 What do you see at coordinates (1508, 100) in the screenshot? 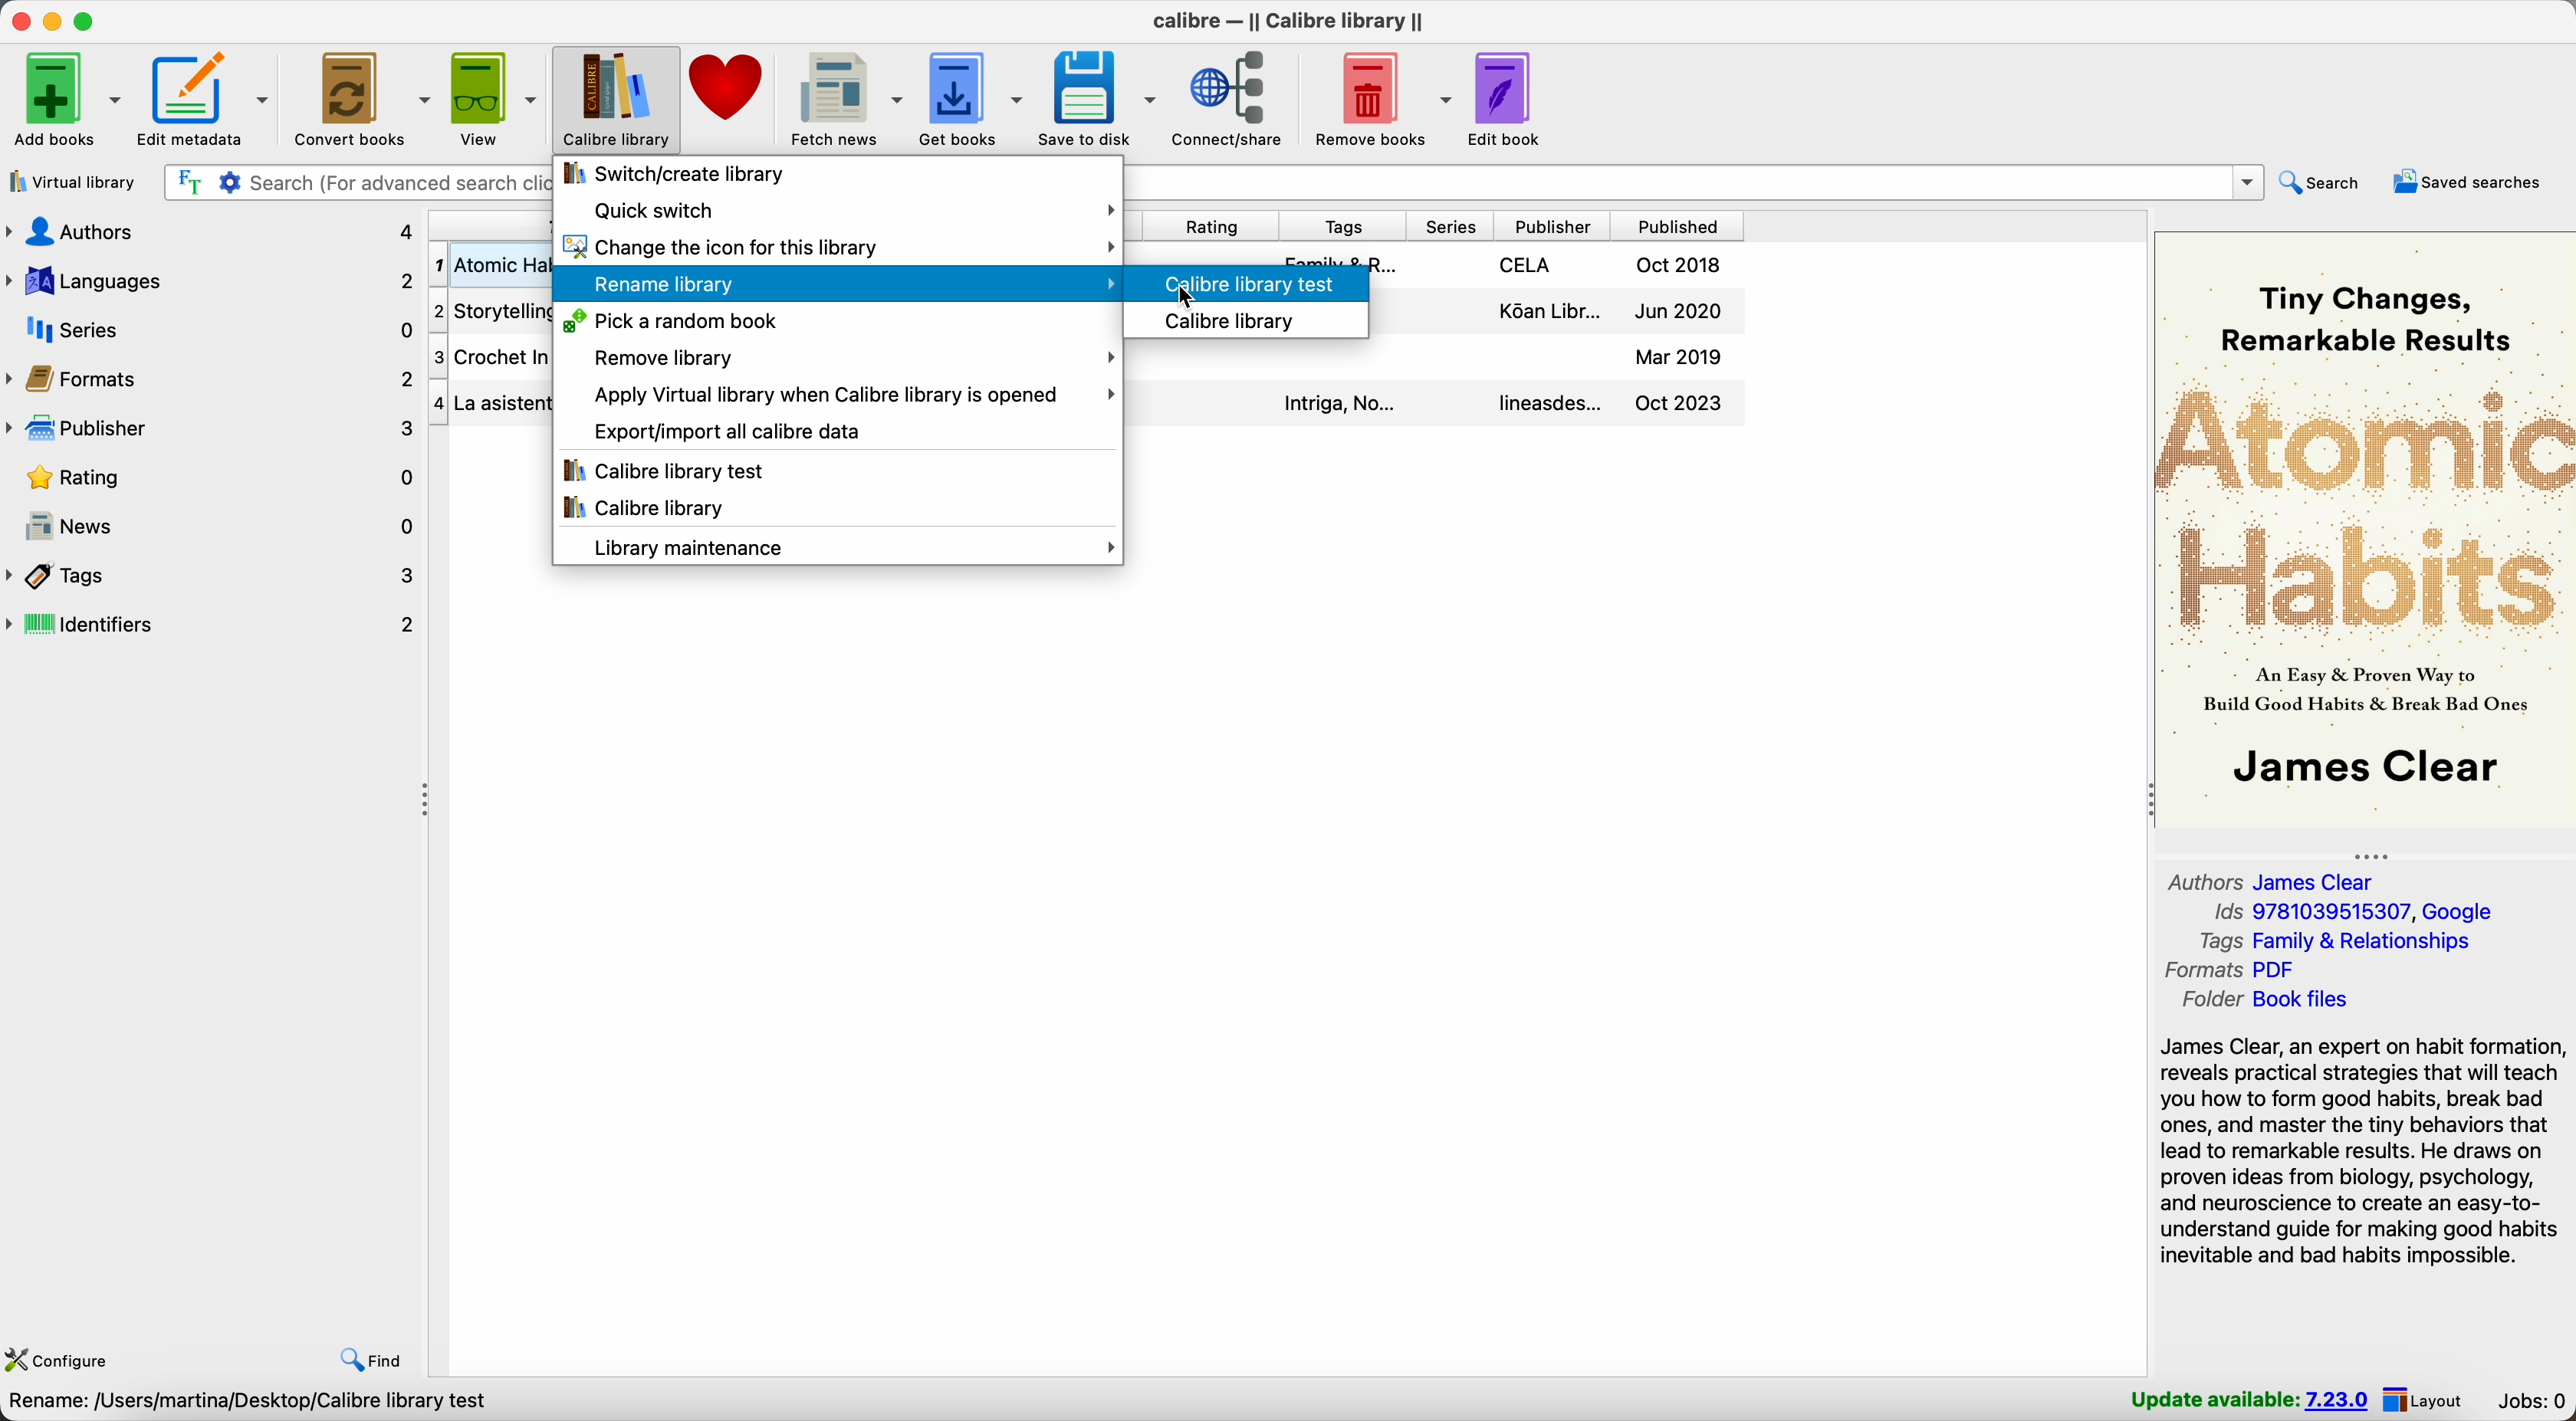
I see `edit book` at bounding box center [1508, 100].